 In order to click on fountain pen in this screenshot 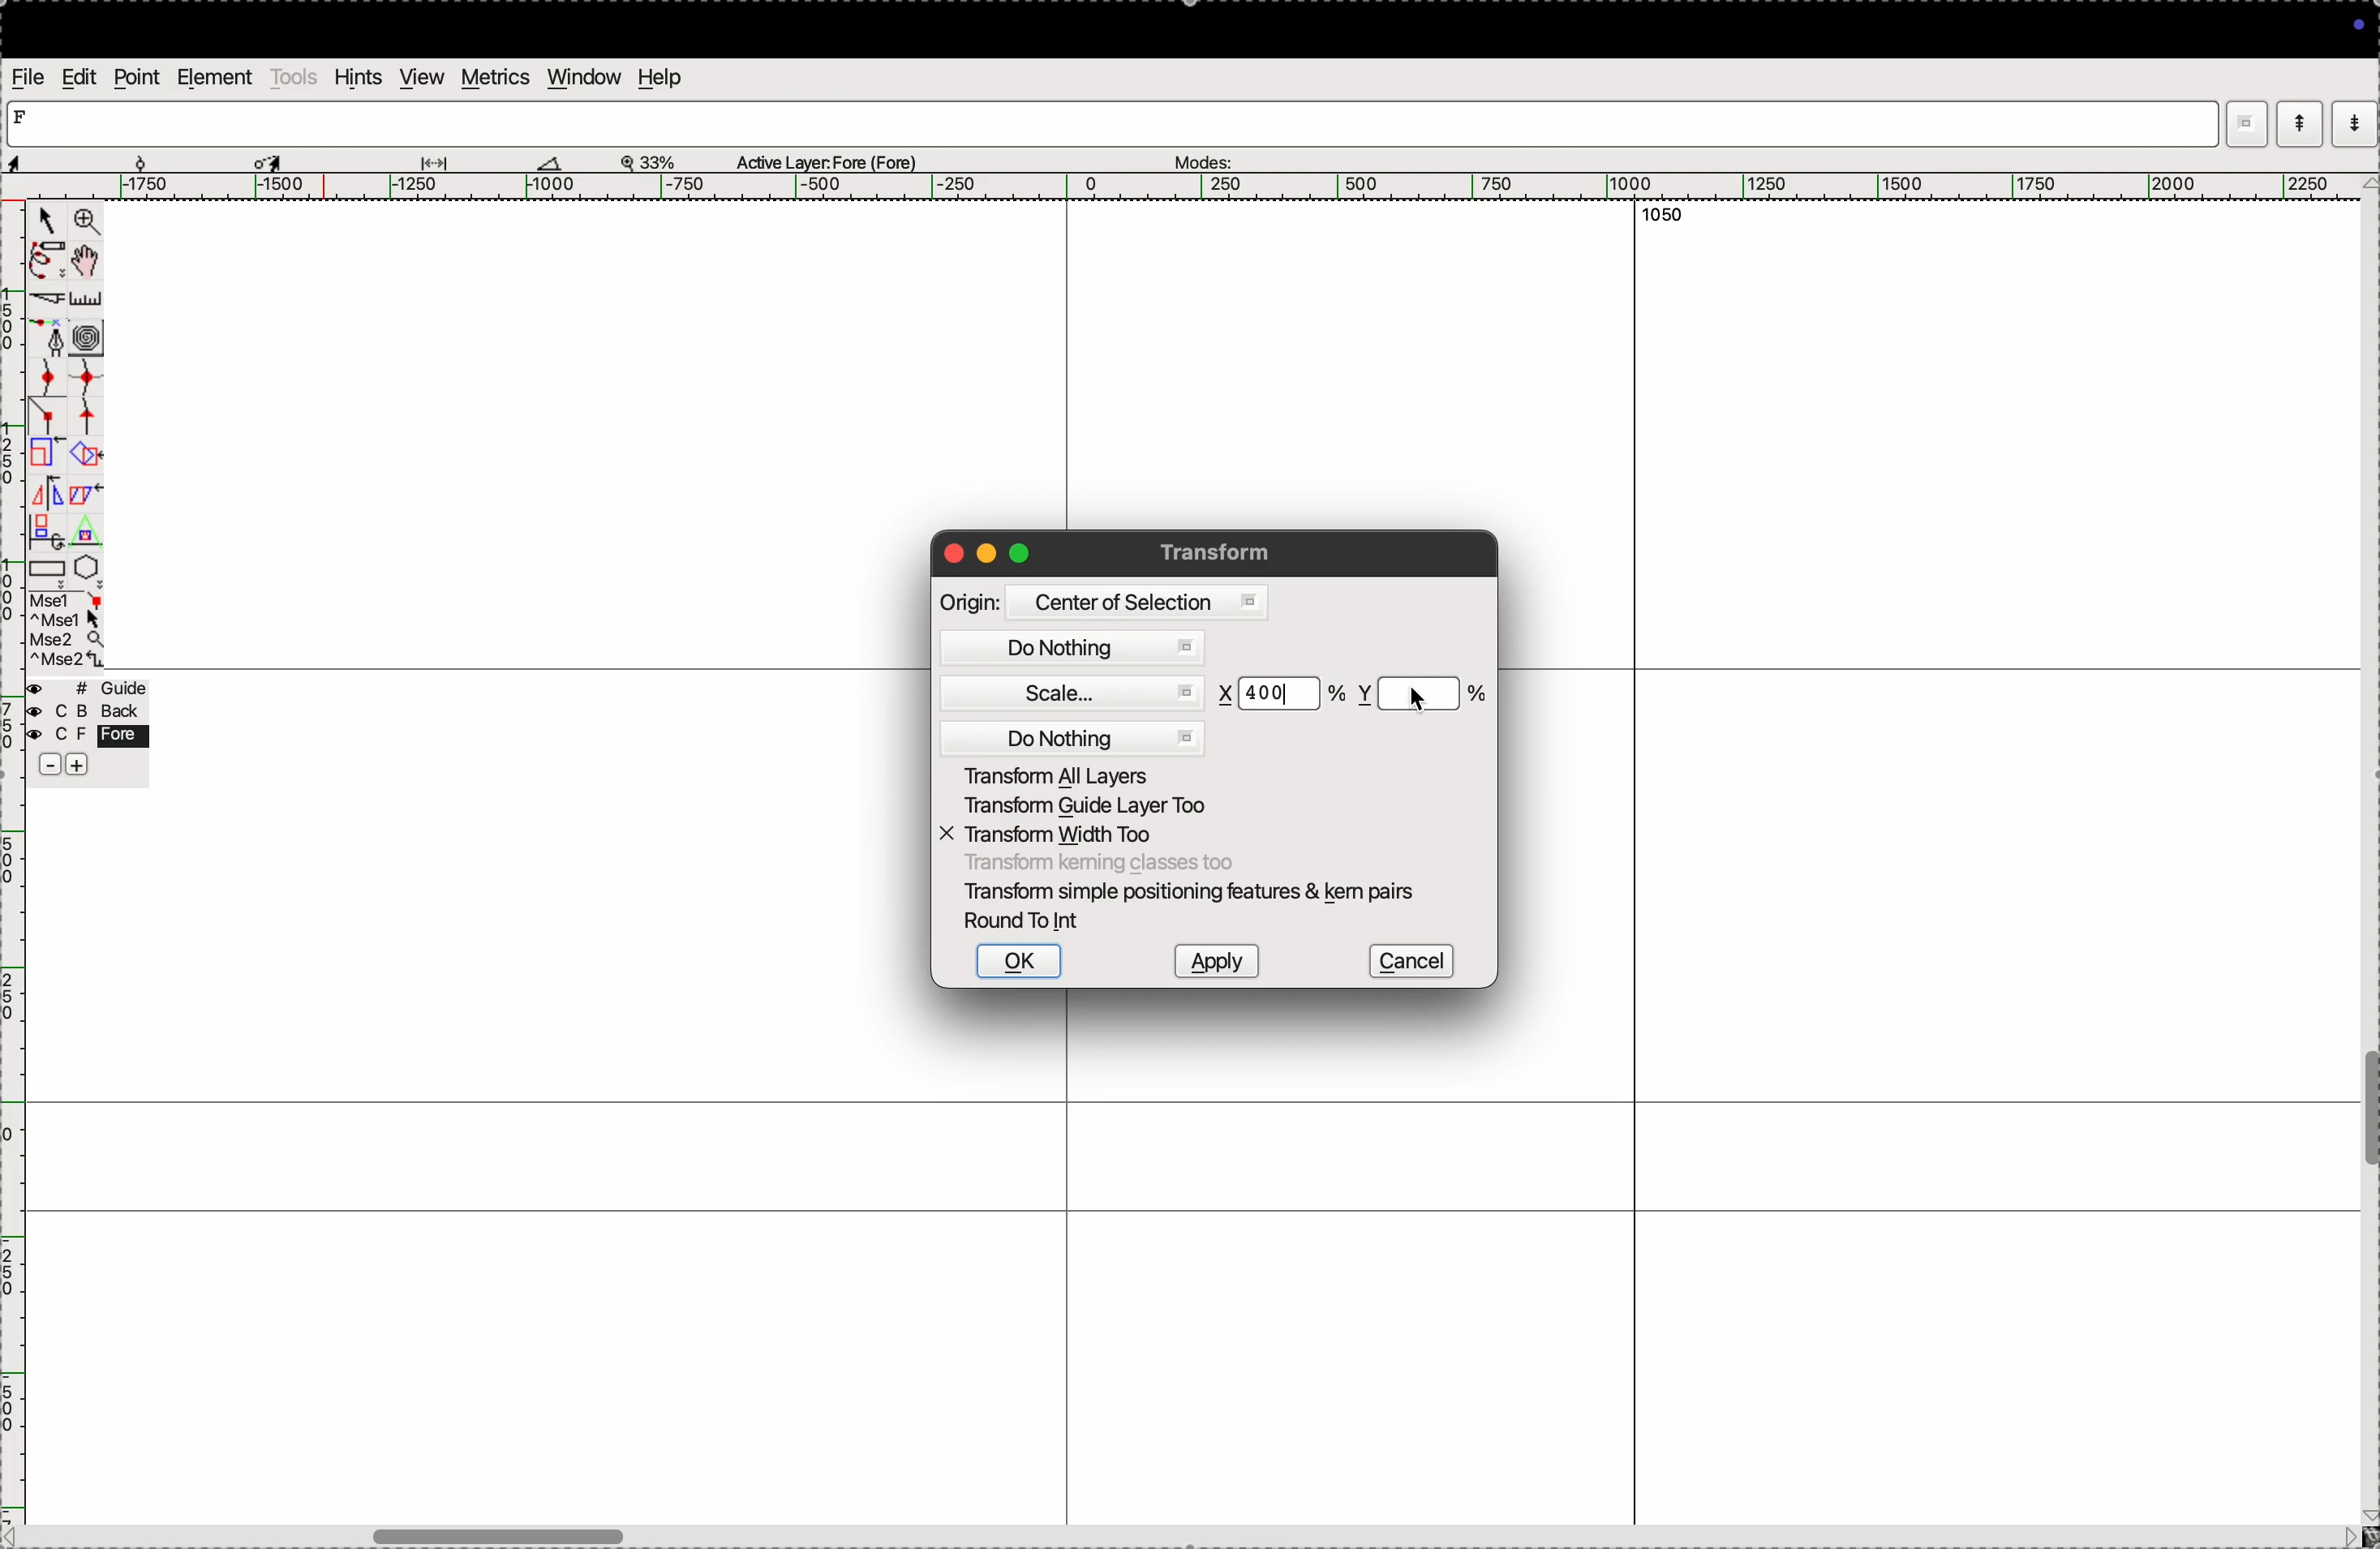, I will do `click(56, 340)`.